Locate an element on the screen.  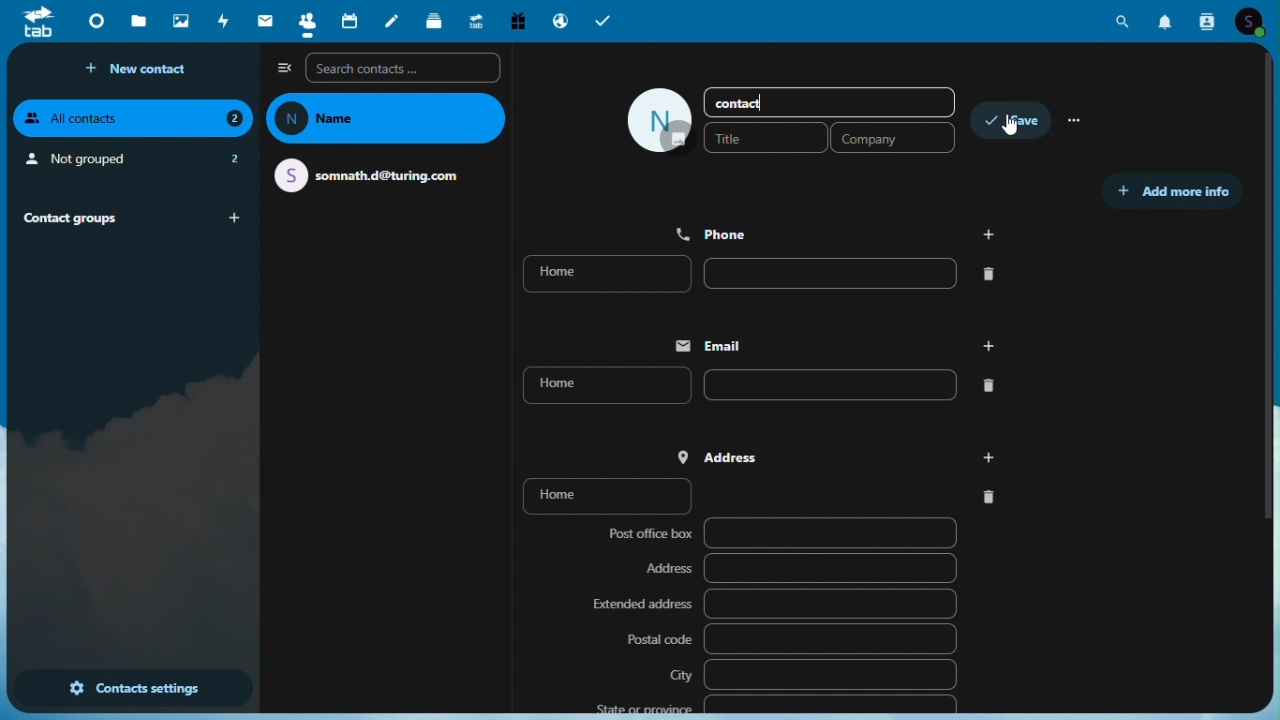
State or province is located at coordinates (773, 704).